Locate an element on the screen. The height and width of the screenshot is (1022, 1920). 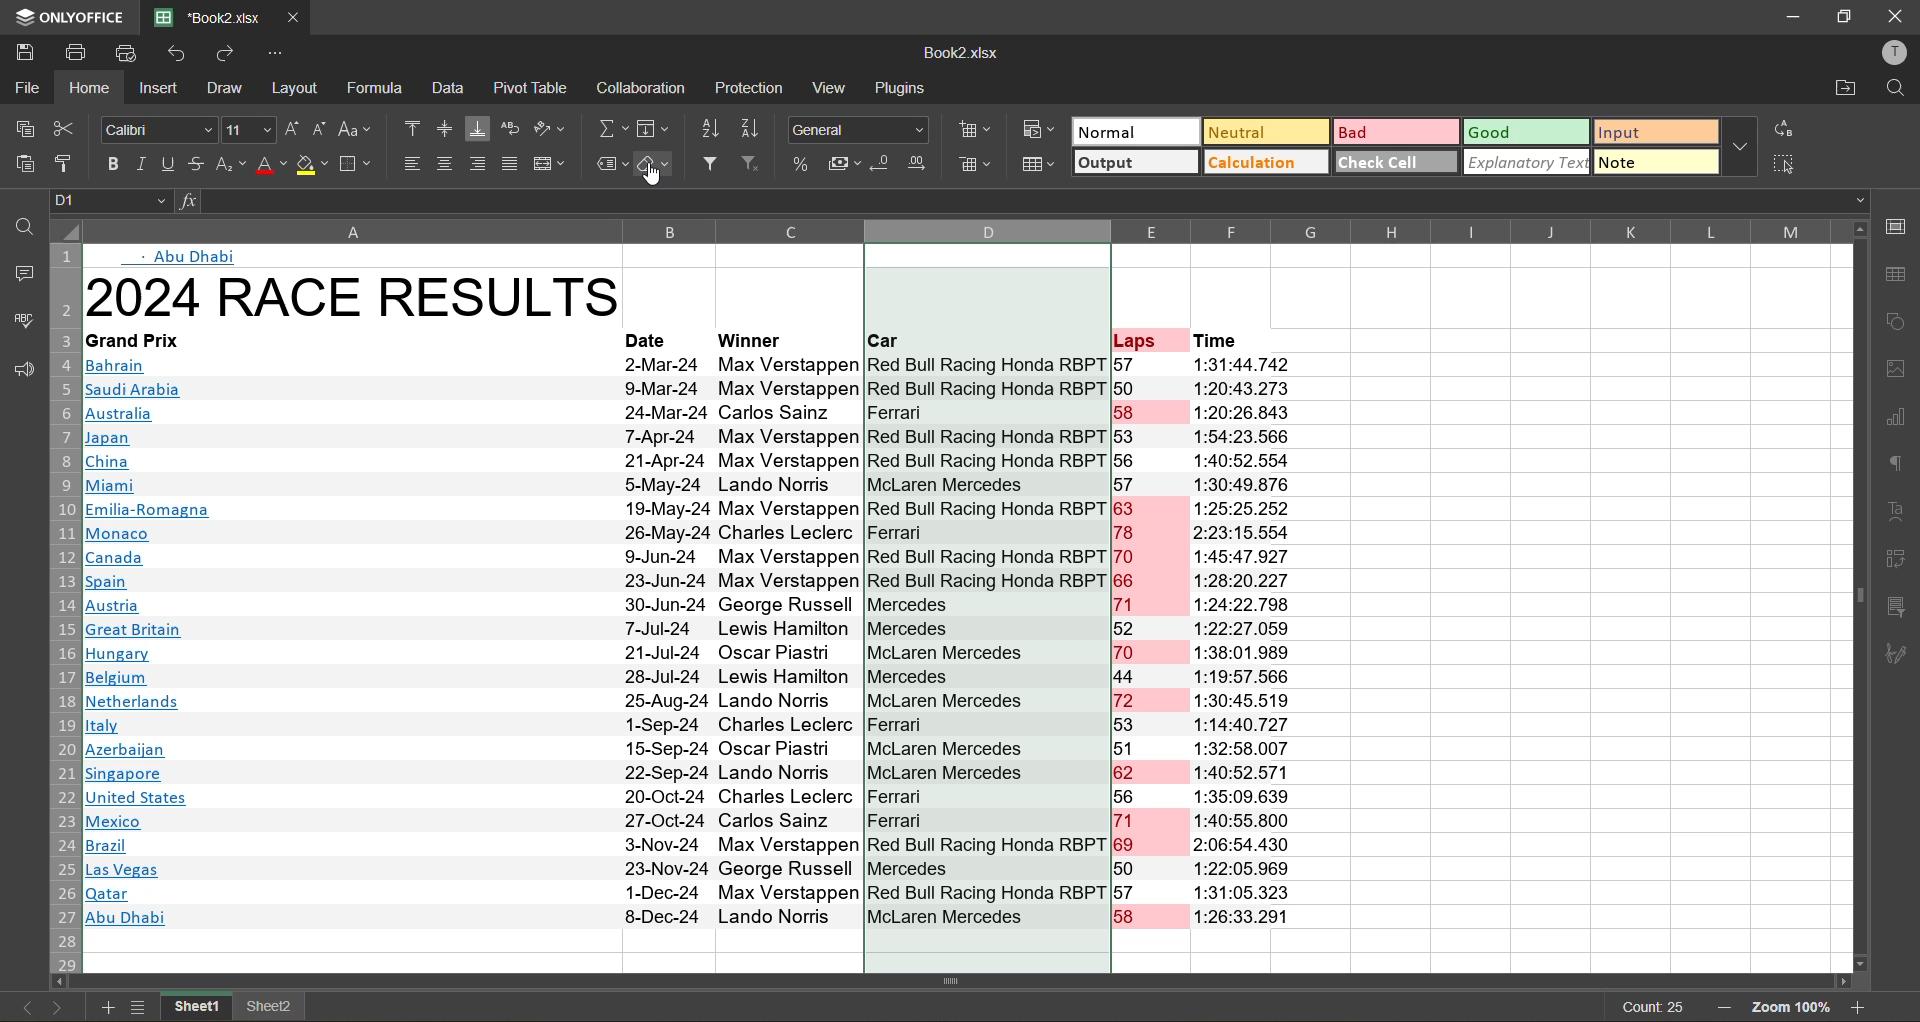
Calibri is located at coordinates (157, 128).